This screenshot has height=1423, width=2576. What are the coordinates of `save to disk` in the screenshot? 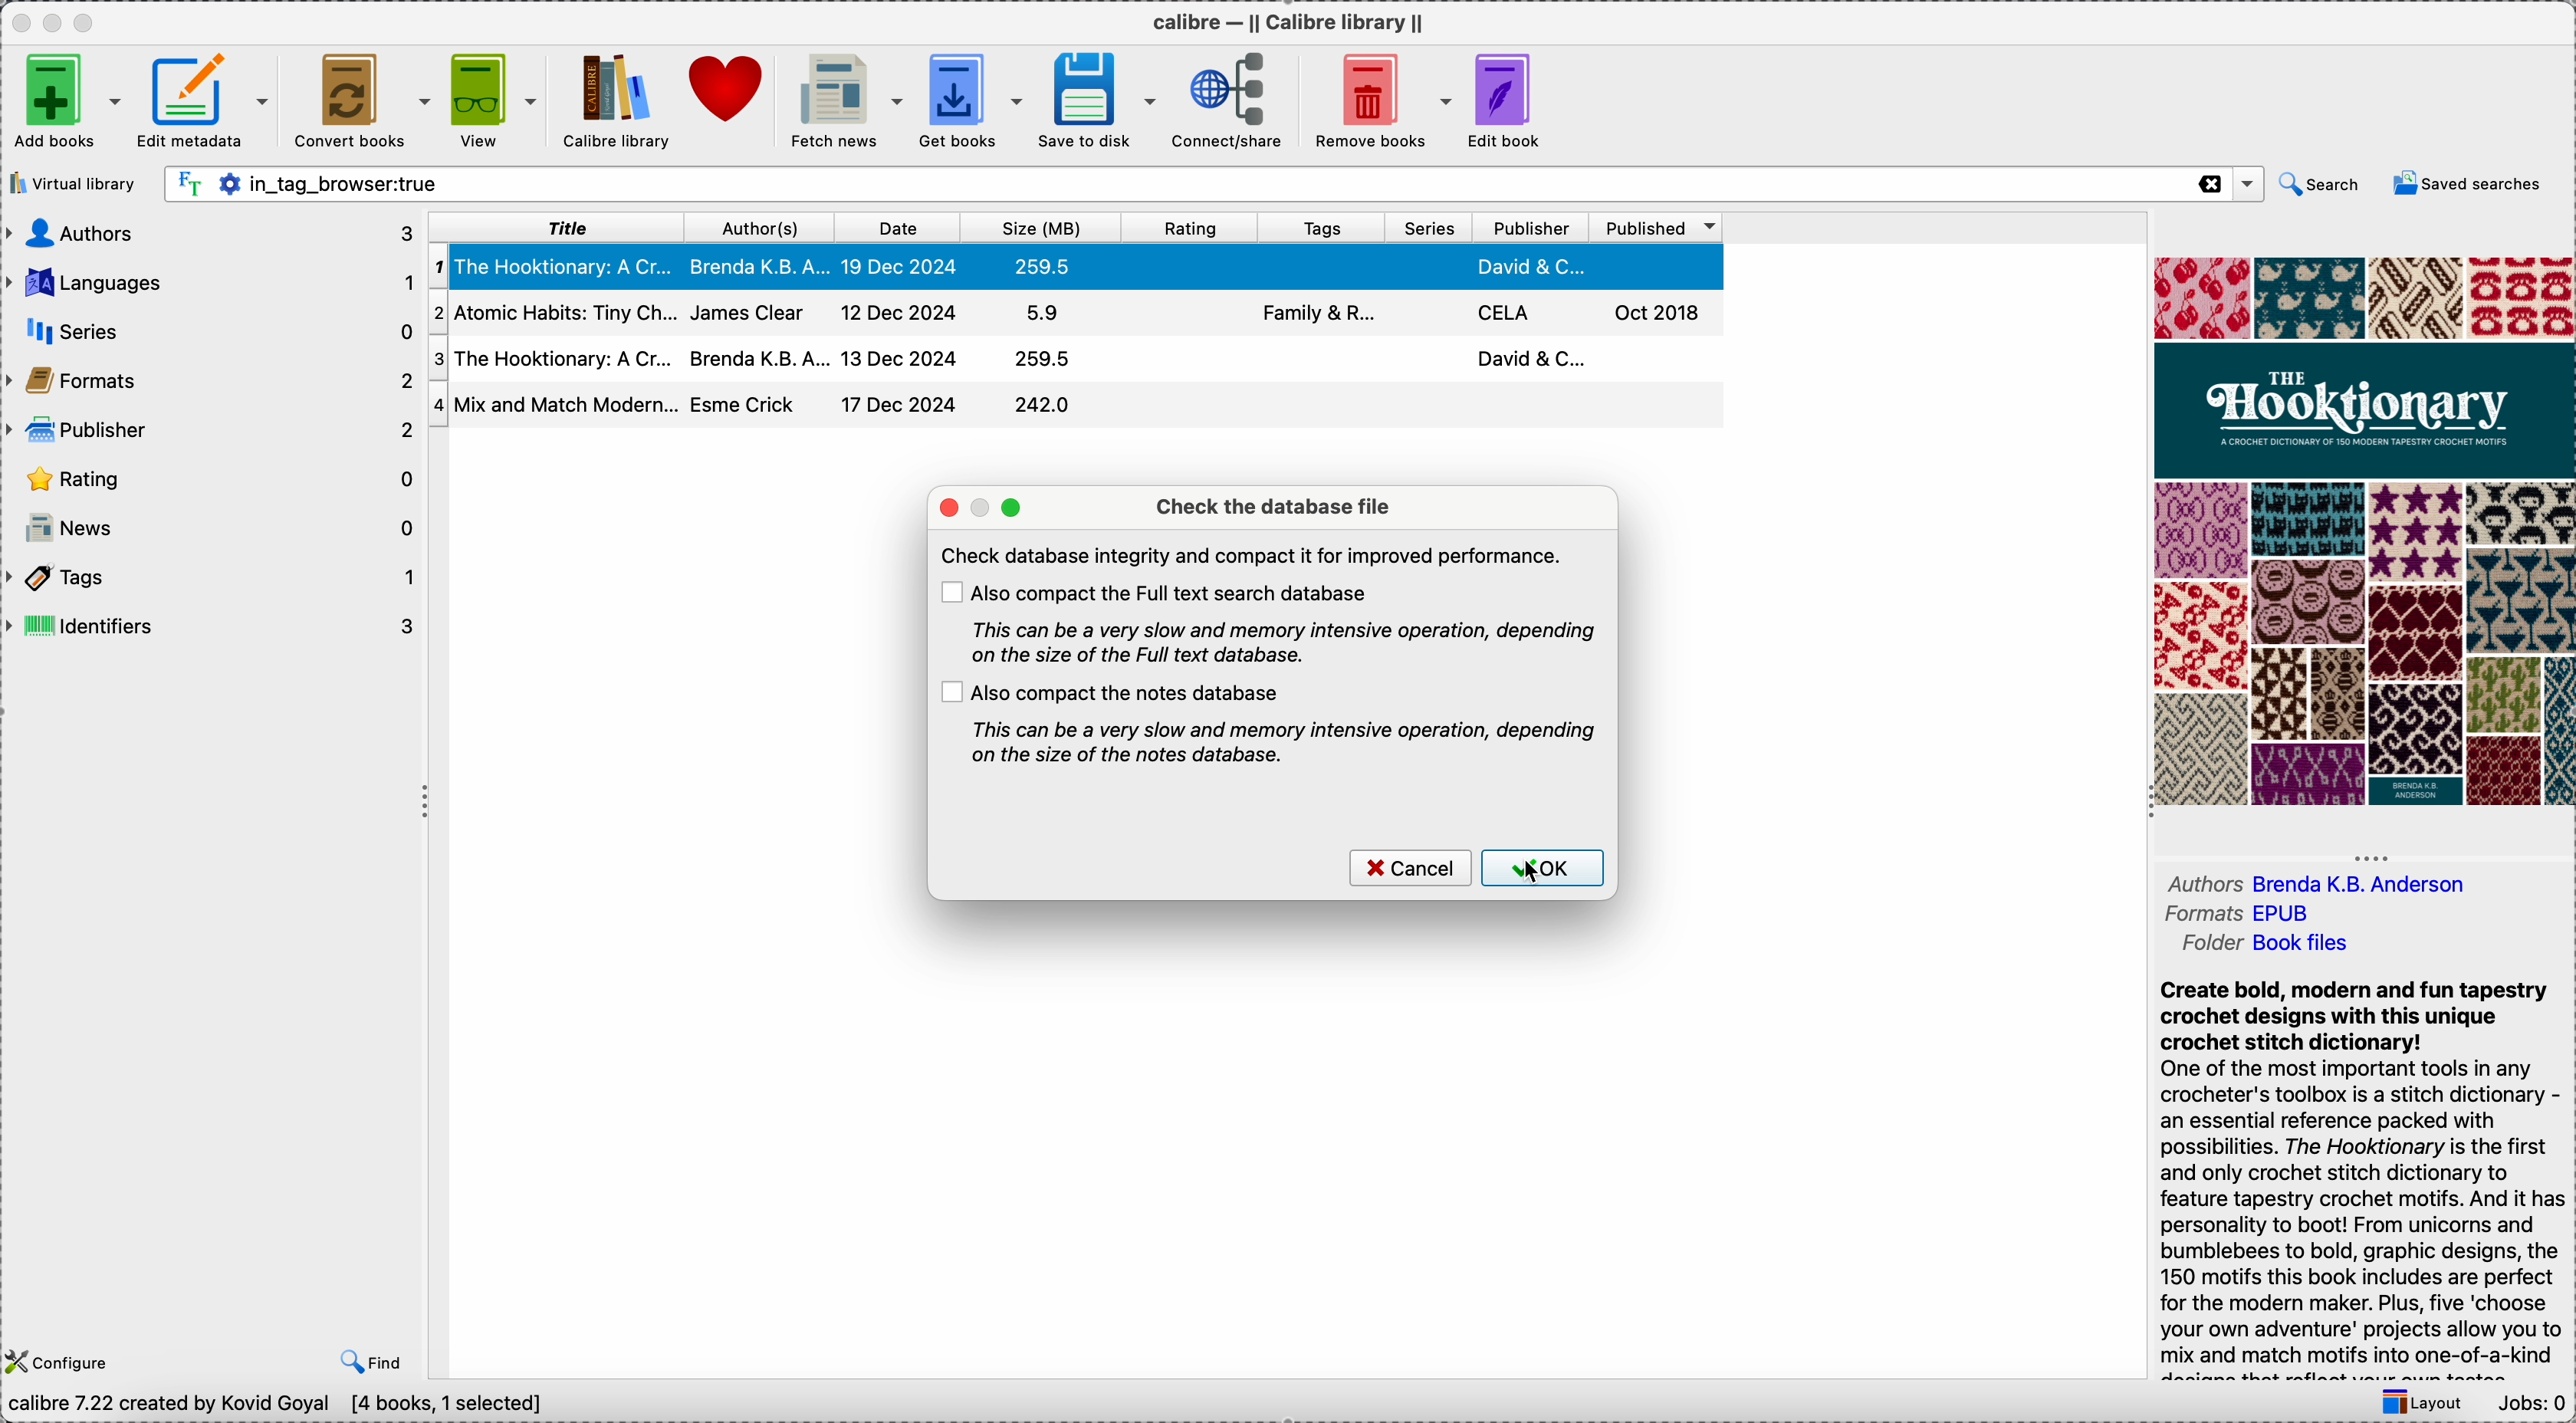 It's located at (1099, 101).